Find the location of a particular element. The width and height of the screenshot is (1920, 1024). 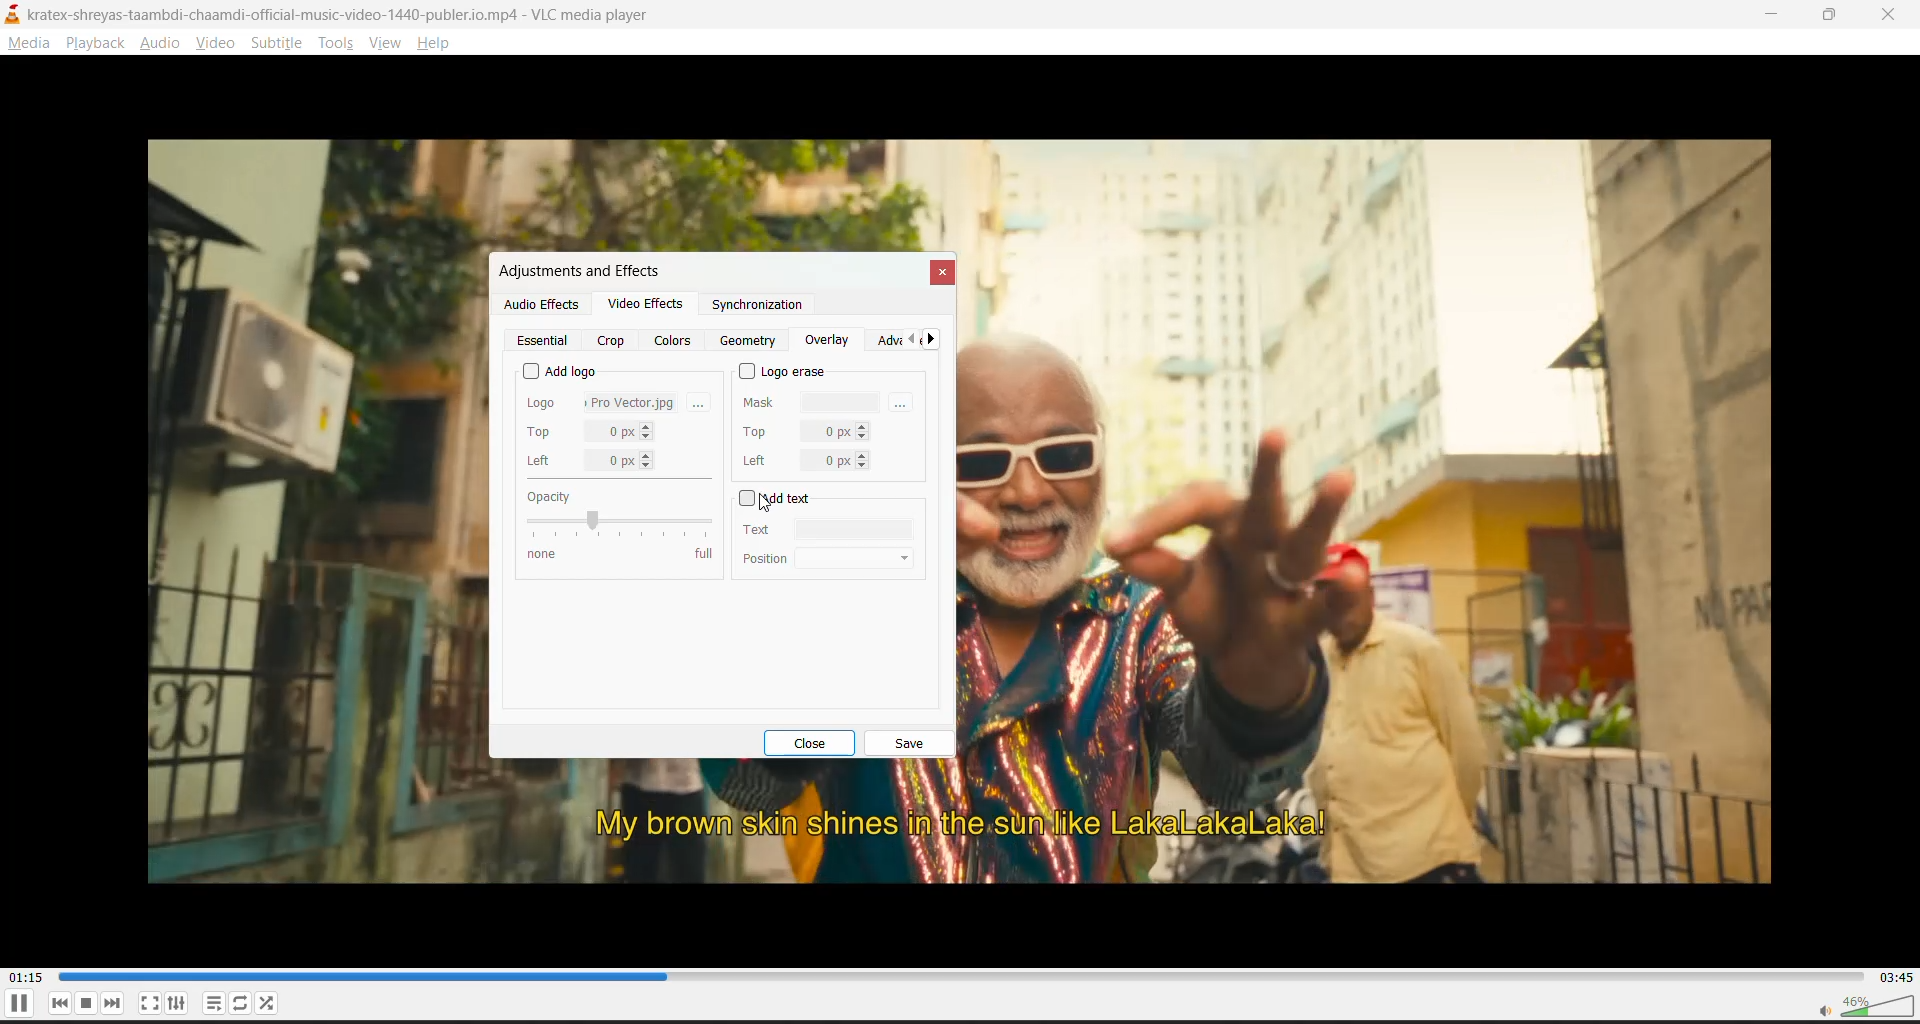

volume is located at coordinates (1859, 1006).